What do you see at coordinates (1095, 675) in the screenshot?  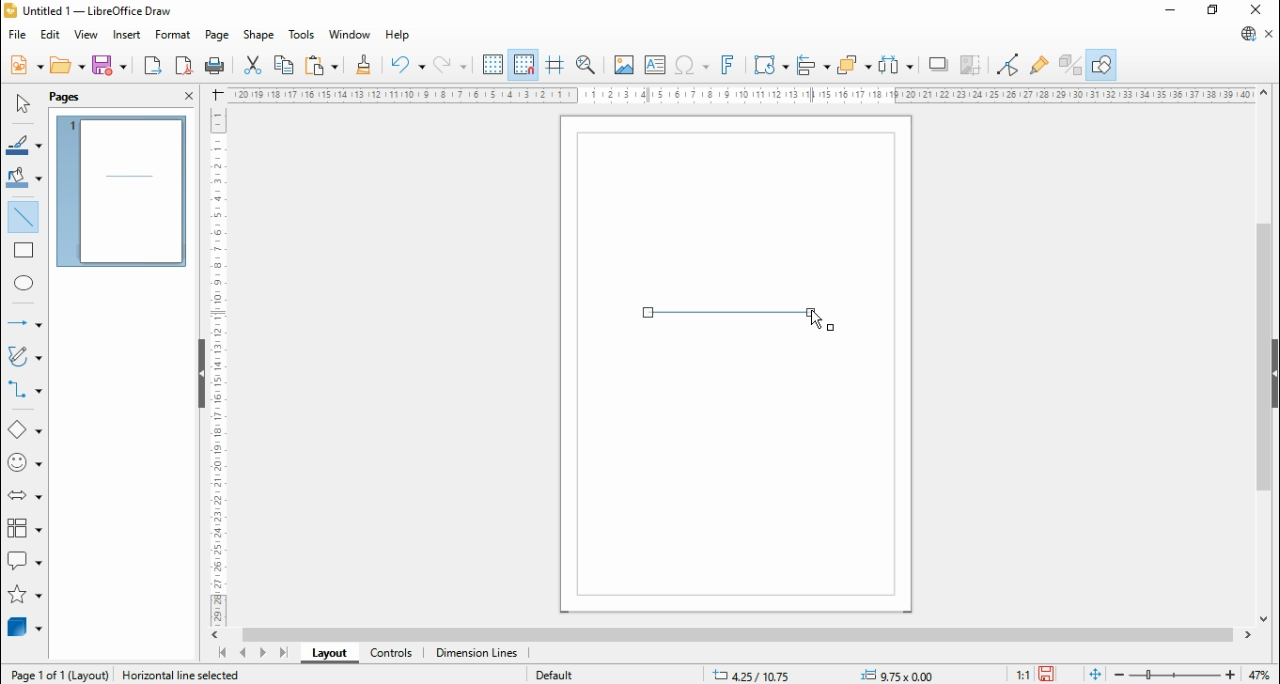 I see `fit document to window` at bounding box center [1095, 675].